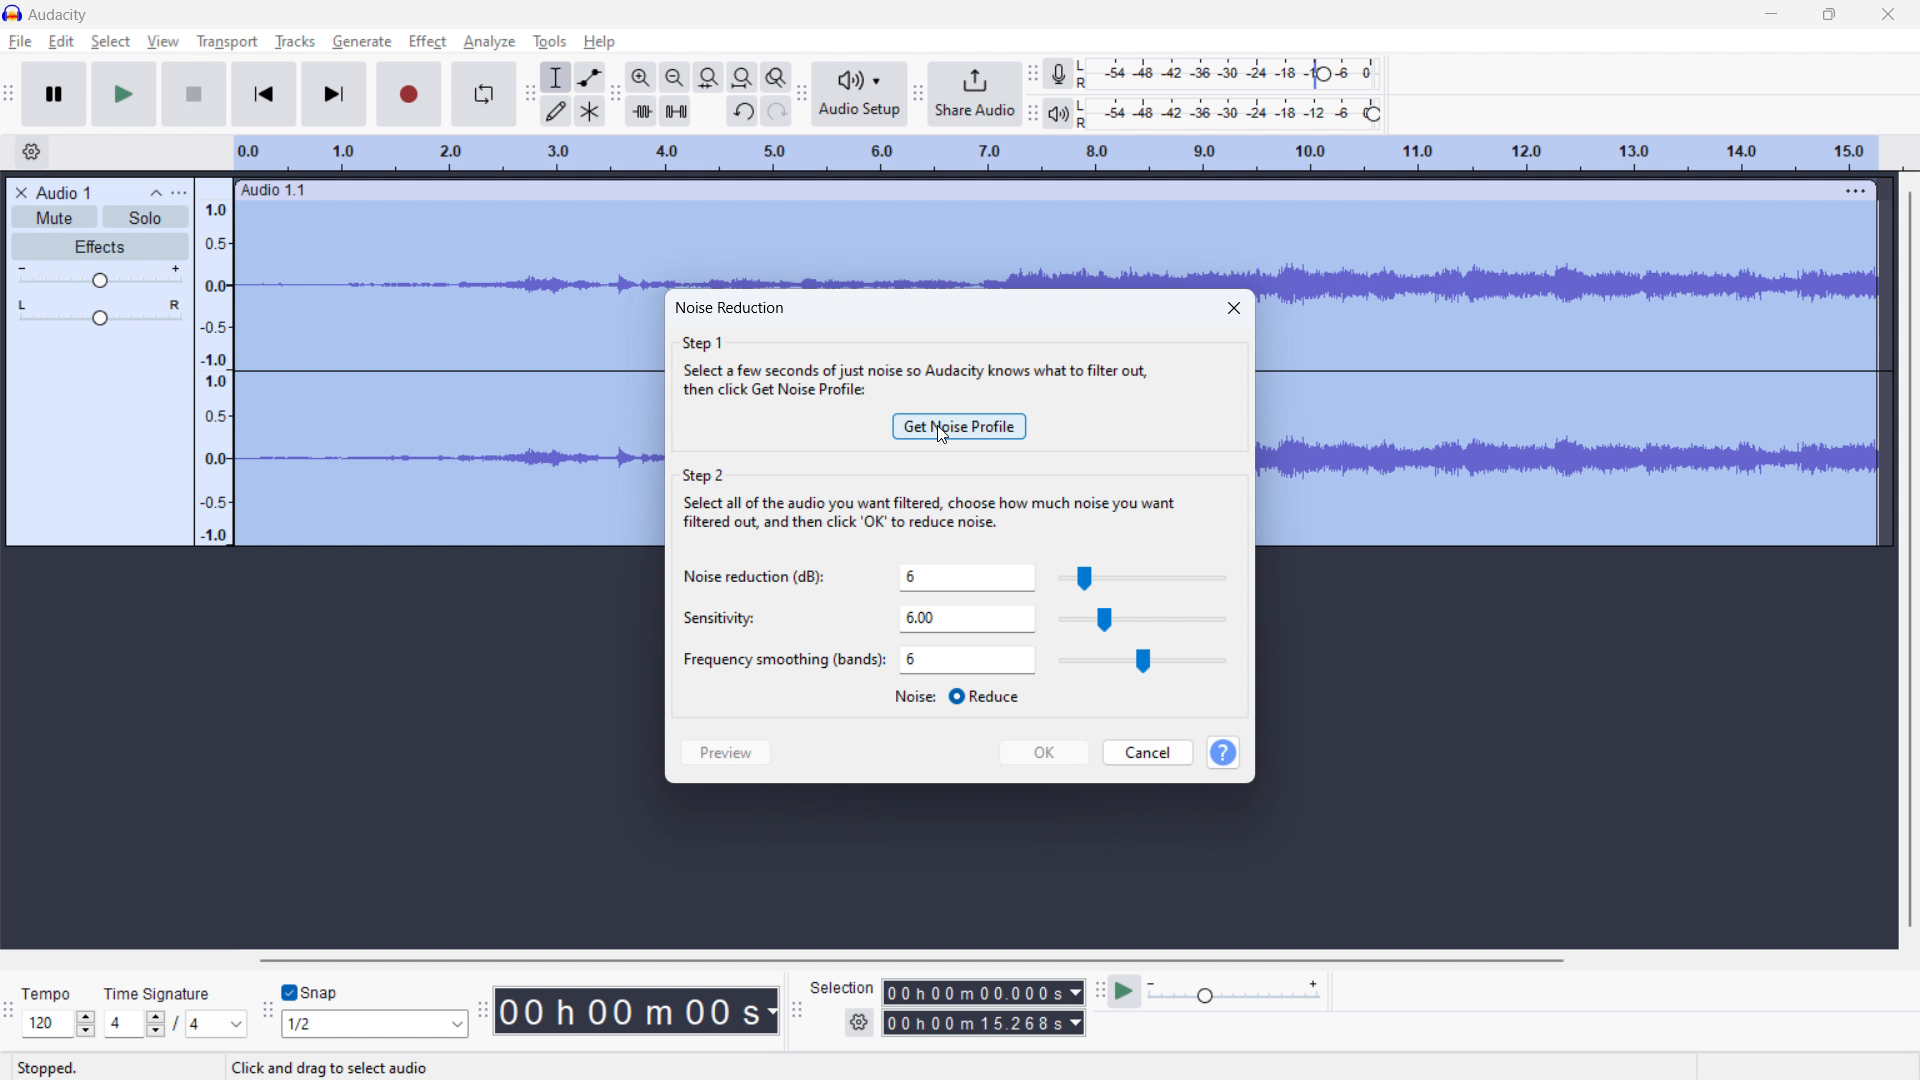 The width and height of the screenshot is (1920, 1080). I want to click on trim audio outside selection, so click(641, 111).